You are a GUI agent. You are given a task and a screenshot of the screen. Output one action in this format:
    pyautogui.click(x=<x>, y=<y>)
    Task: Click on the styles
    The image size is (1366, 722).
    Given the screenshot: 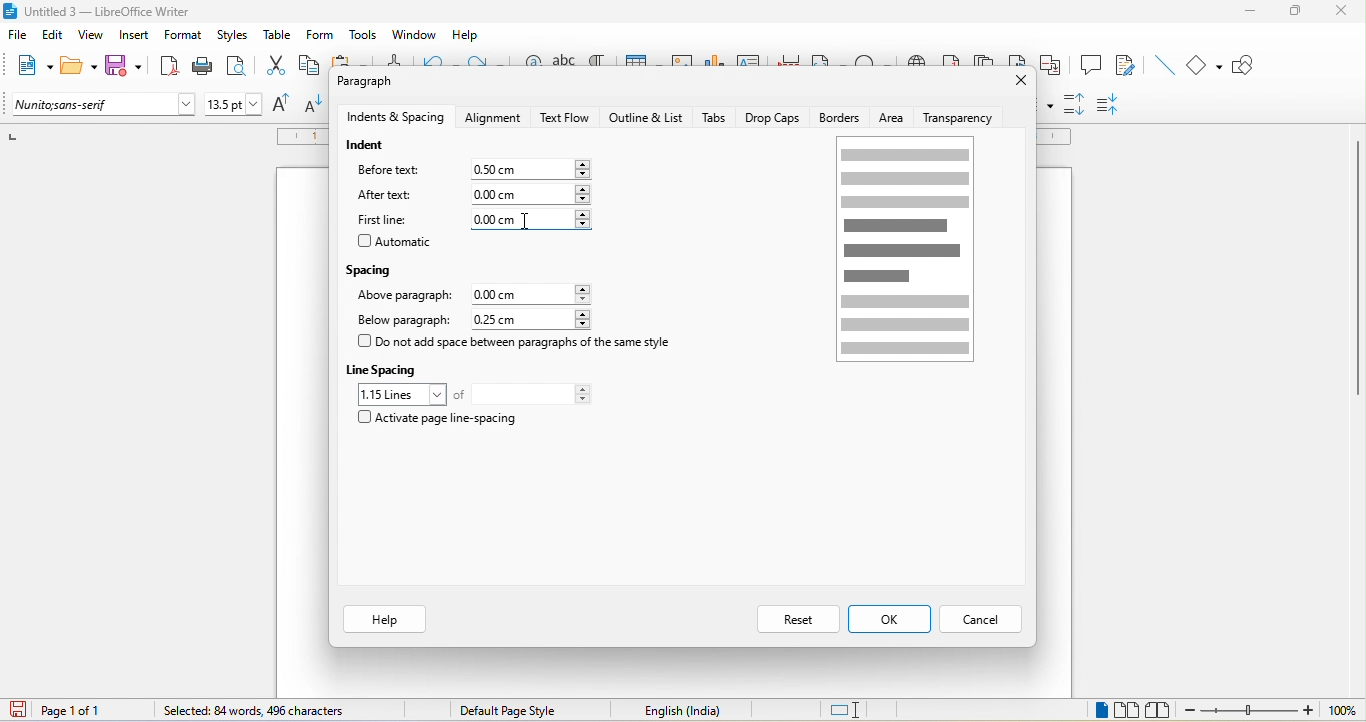 What is the action you would take?
    pyautogui.click(x=234, y=36)
    